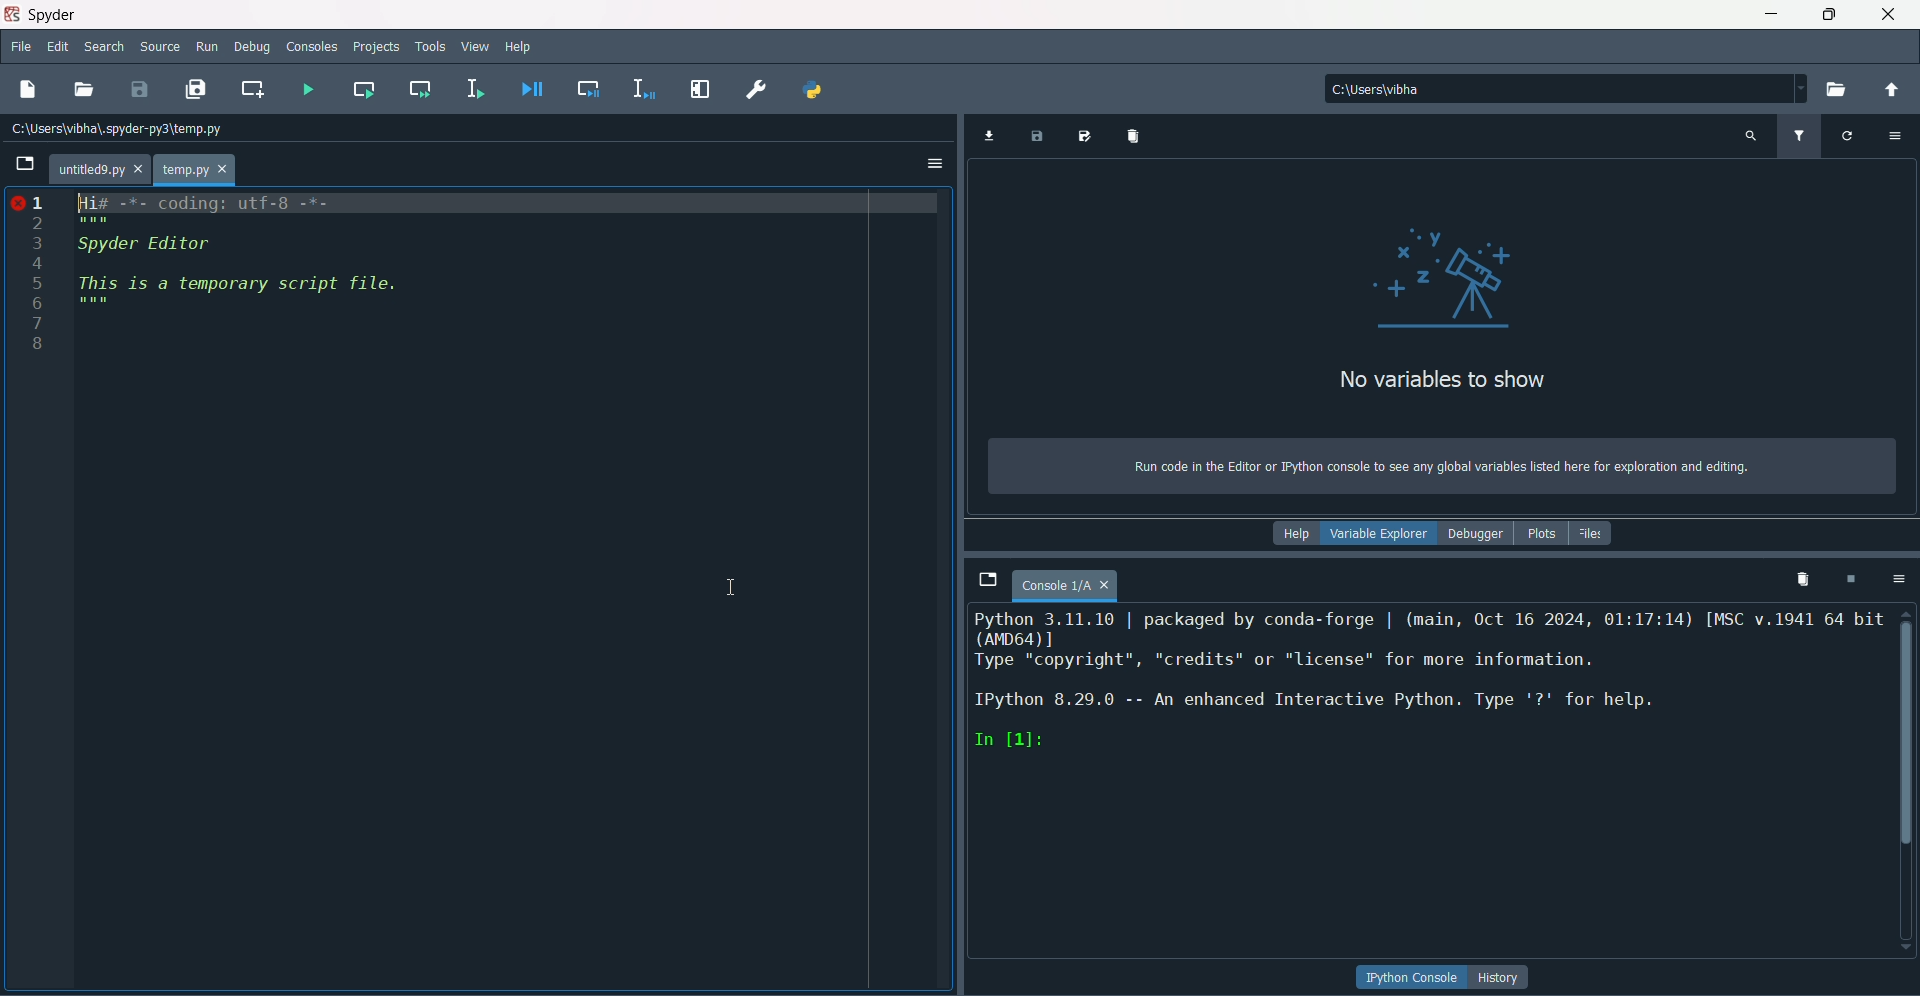  Describe the element at coordinates (257, 89) in the screenshot. I see `create new cell` at that location.